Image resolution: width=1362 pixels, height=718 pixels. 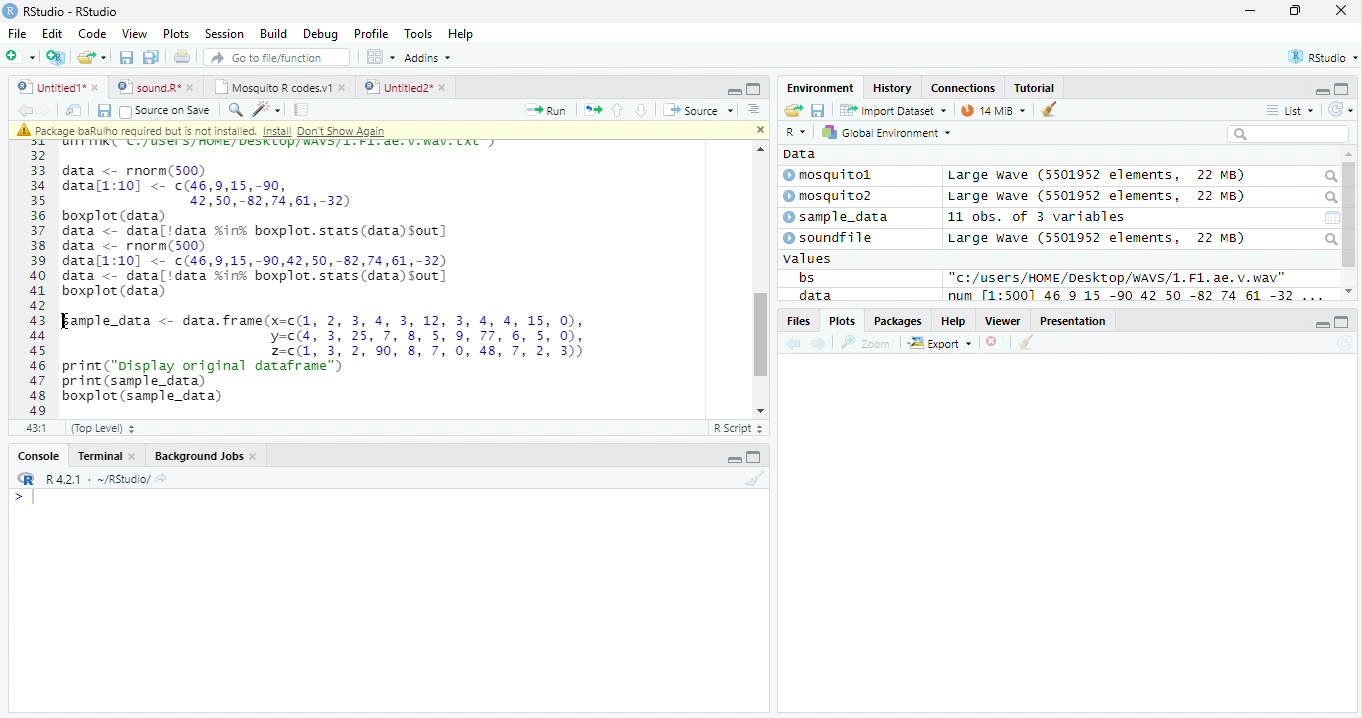 What do you see at coordinates (319, 34) in the screenshot?
I see `Debug` at bounding box center [319, 34].